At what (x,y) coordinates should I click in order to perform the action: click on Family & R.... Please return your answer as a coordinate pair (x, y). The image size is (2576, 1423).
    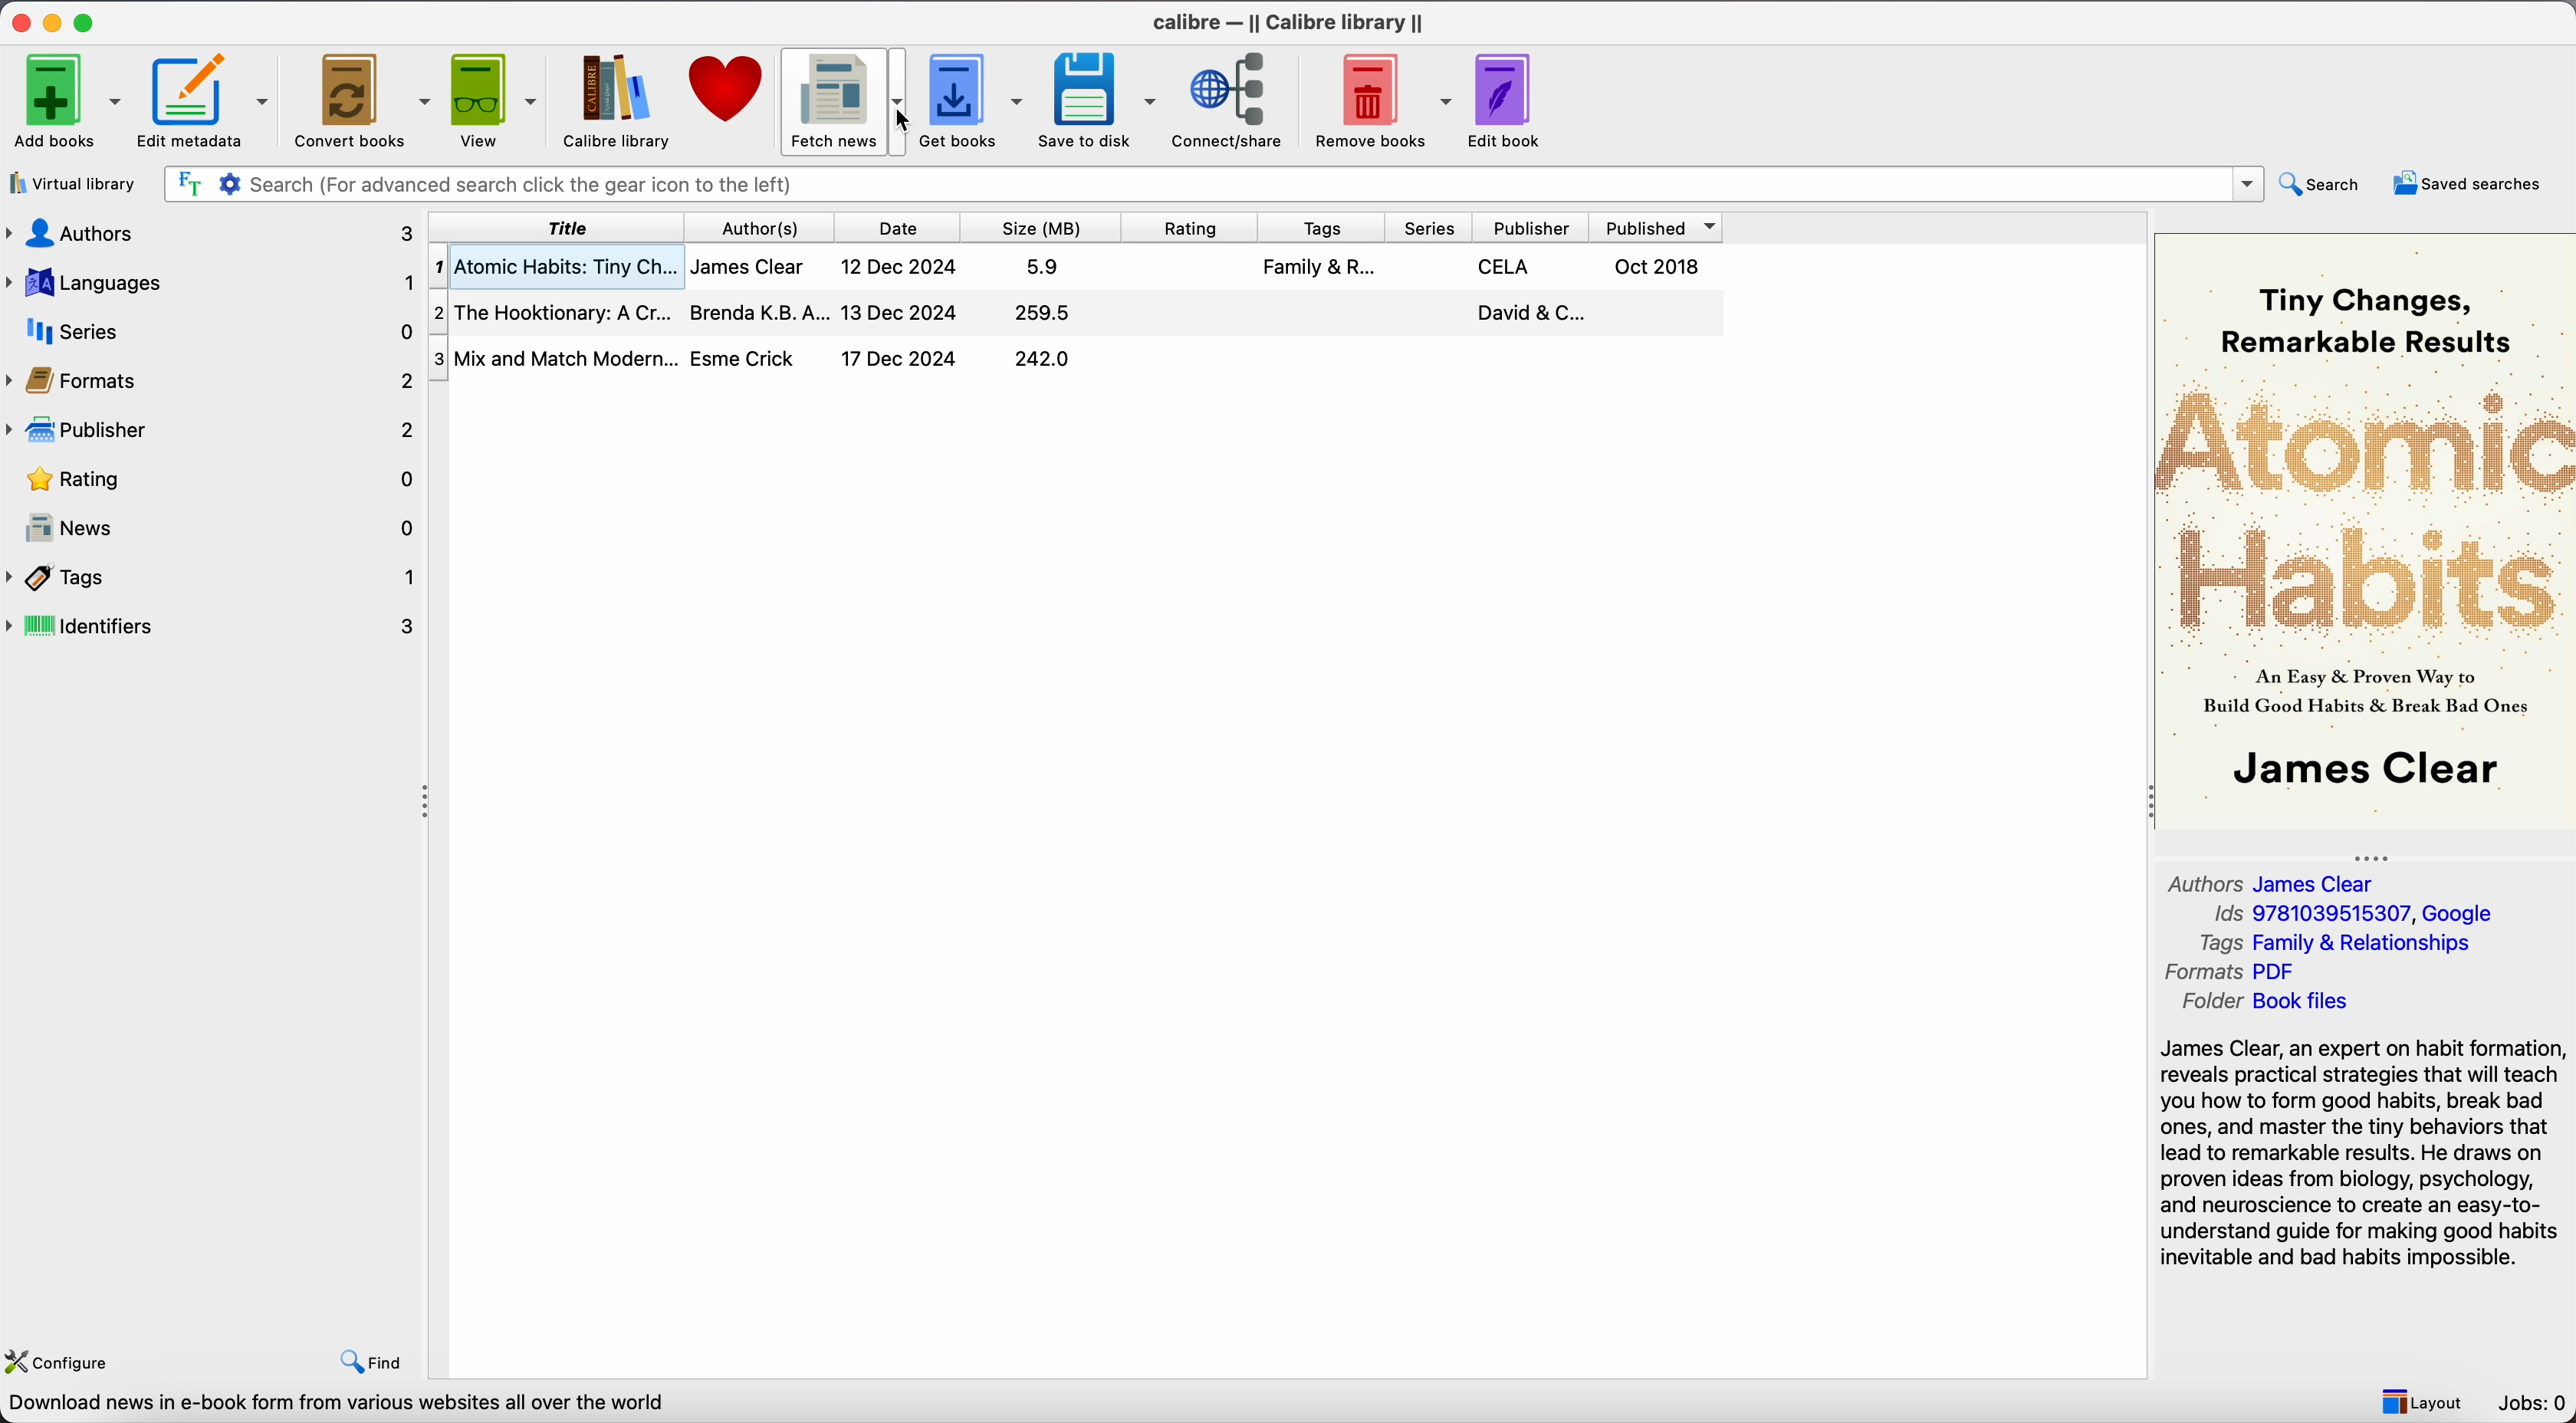
    Looking at the image, I should click on (1318, 266).